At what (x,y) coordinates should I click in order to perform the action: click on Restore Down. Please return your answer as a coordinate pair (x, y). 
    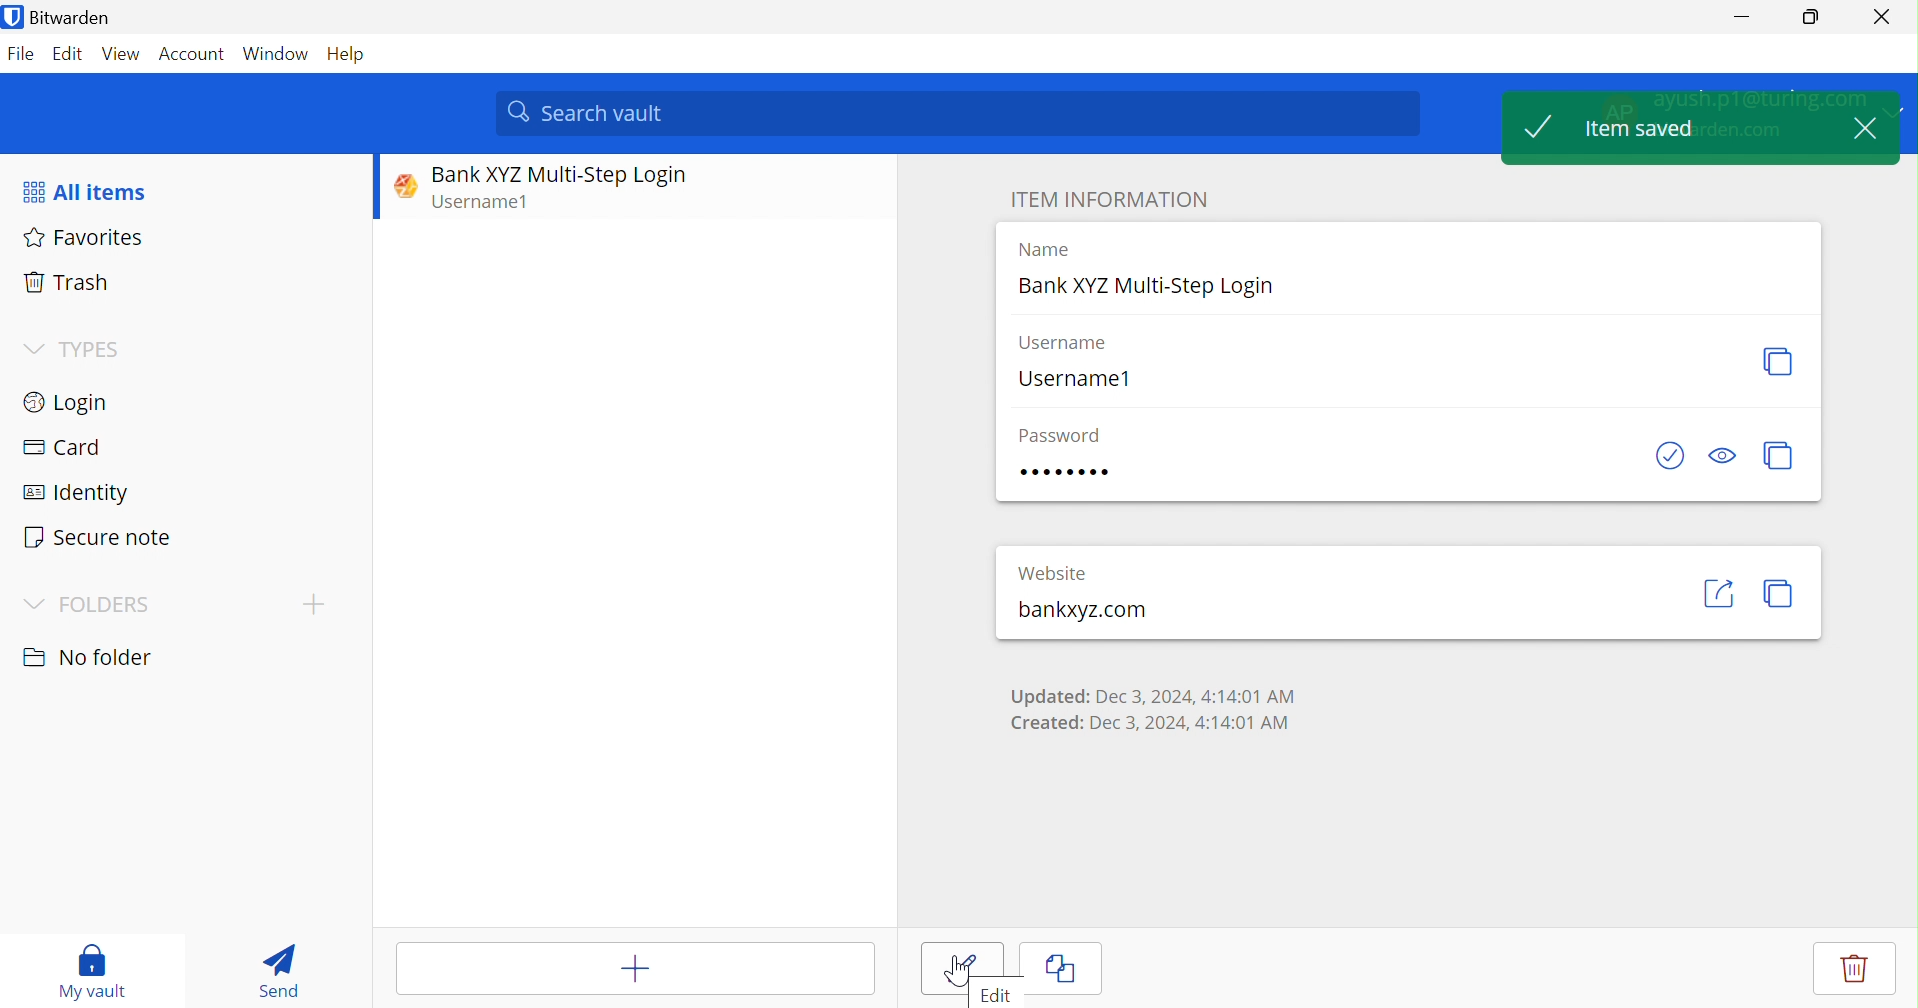
    Looking at the image, I should click on (1812, 14).